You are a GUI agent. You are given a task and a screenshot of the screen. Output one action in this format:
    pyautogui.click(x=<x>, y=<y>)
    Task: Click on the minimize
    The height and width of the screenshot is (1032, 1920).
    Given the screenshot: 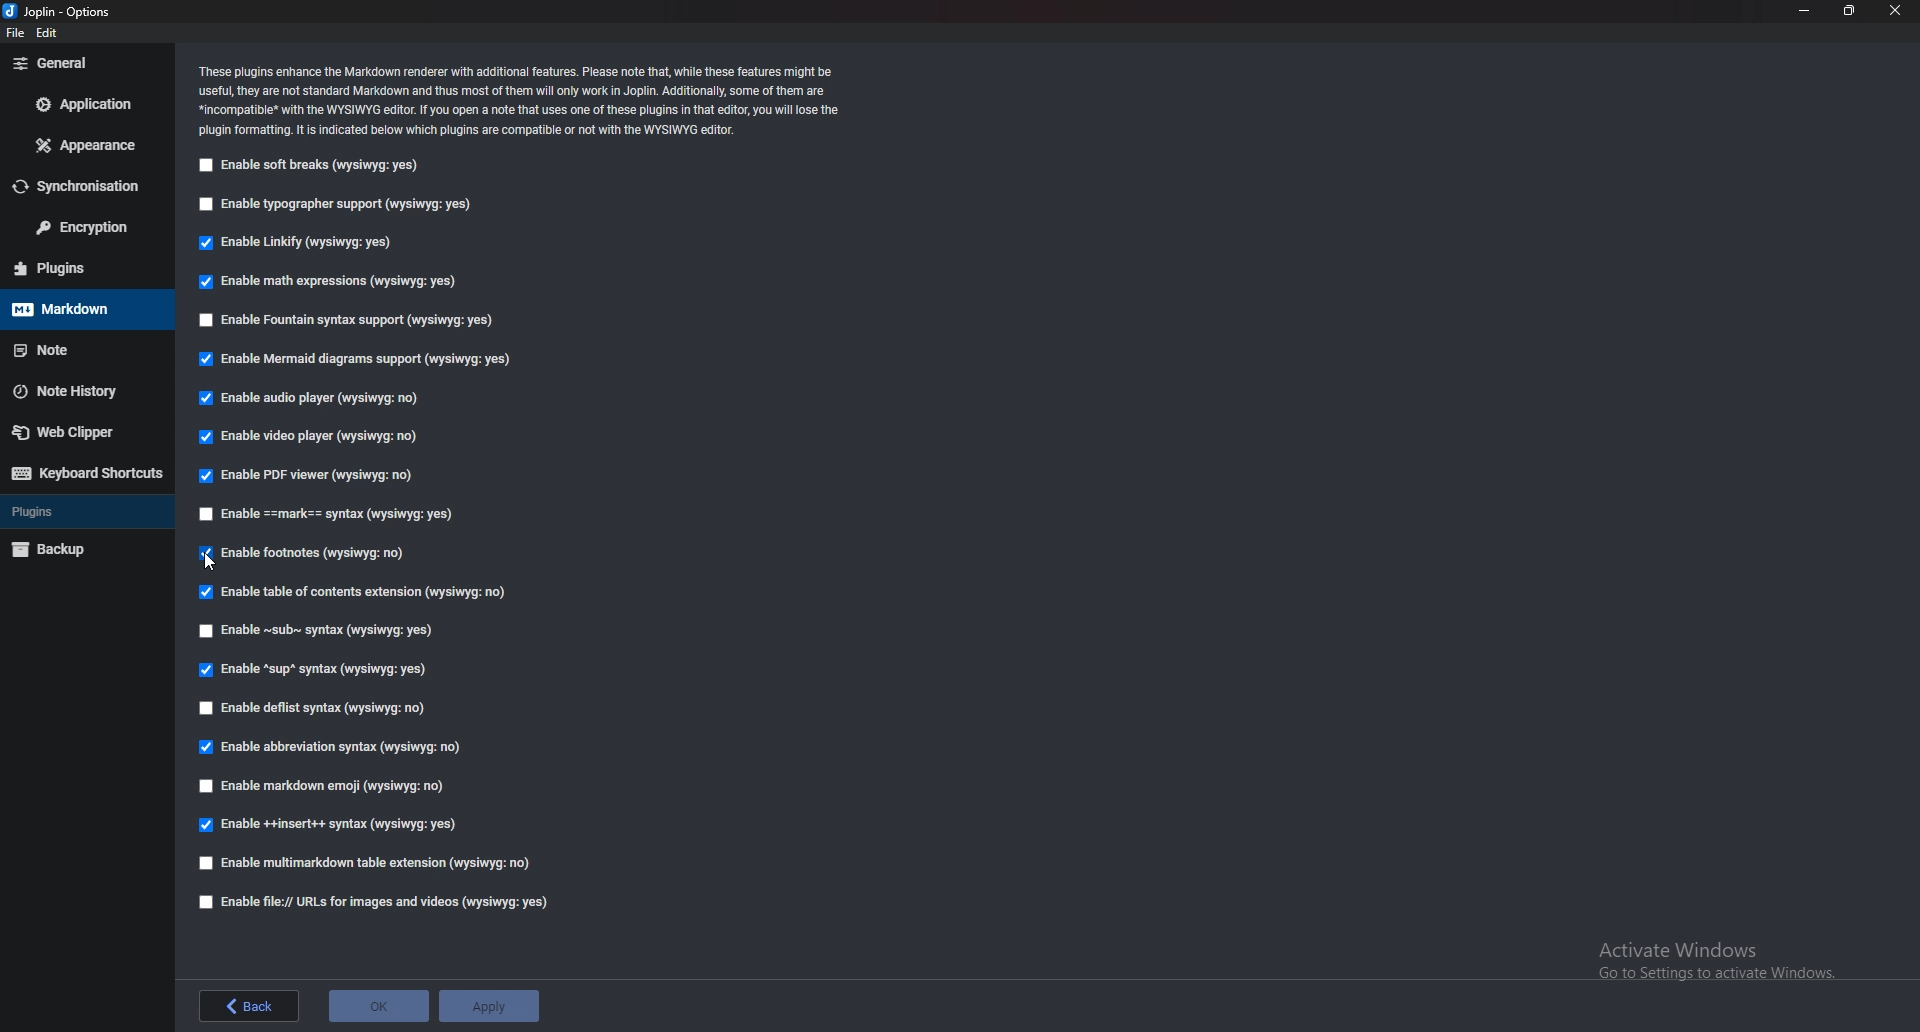 What is the action you would take?
    pyautogui.click(x=1806, y=11)
    